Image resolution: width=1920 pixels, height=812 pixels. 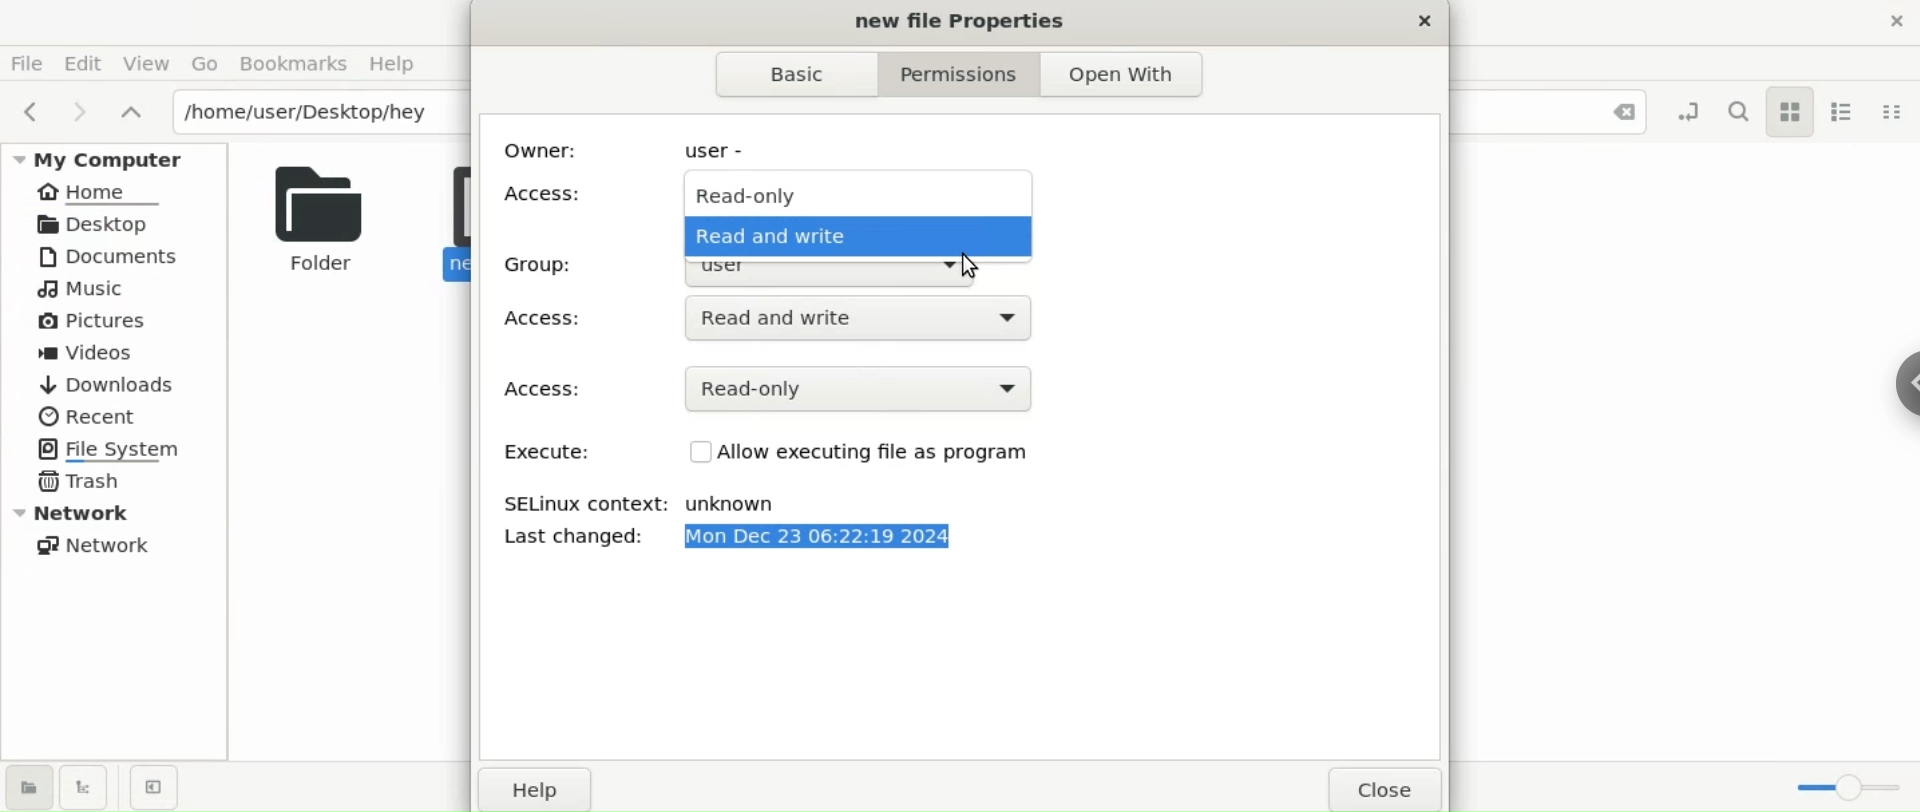 I want to click on Last changed: Mon Dec 23 06:22:19 2024, so click(x=815, y=546).